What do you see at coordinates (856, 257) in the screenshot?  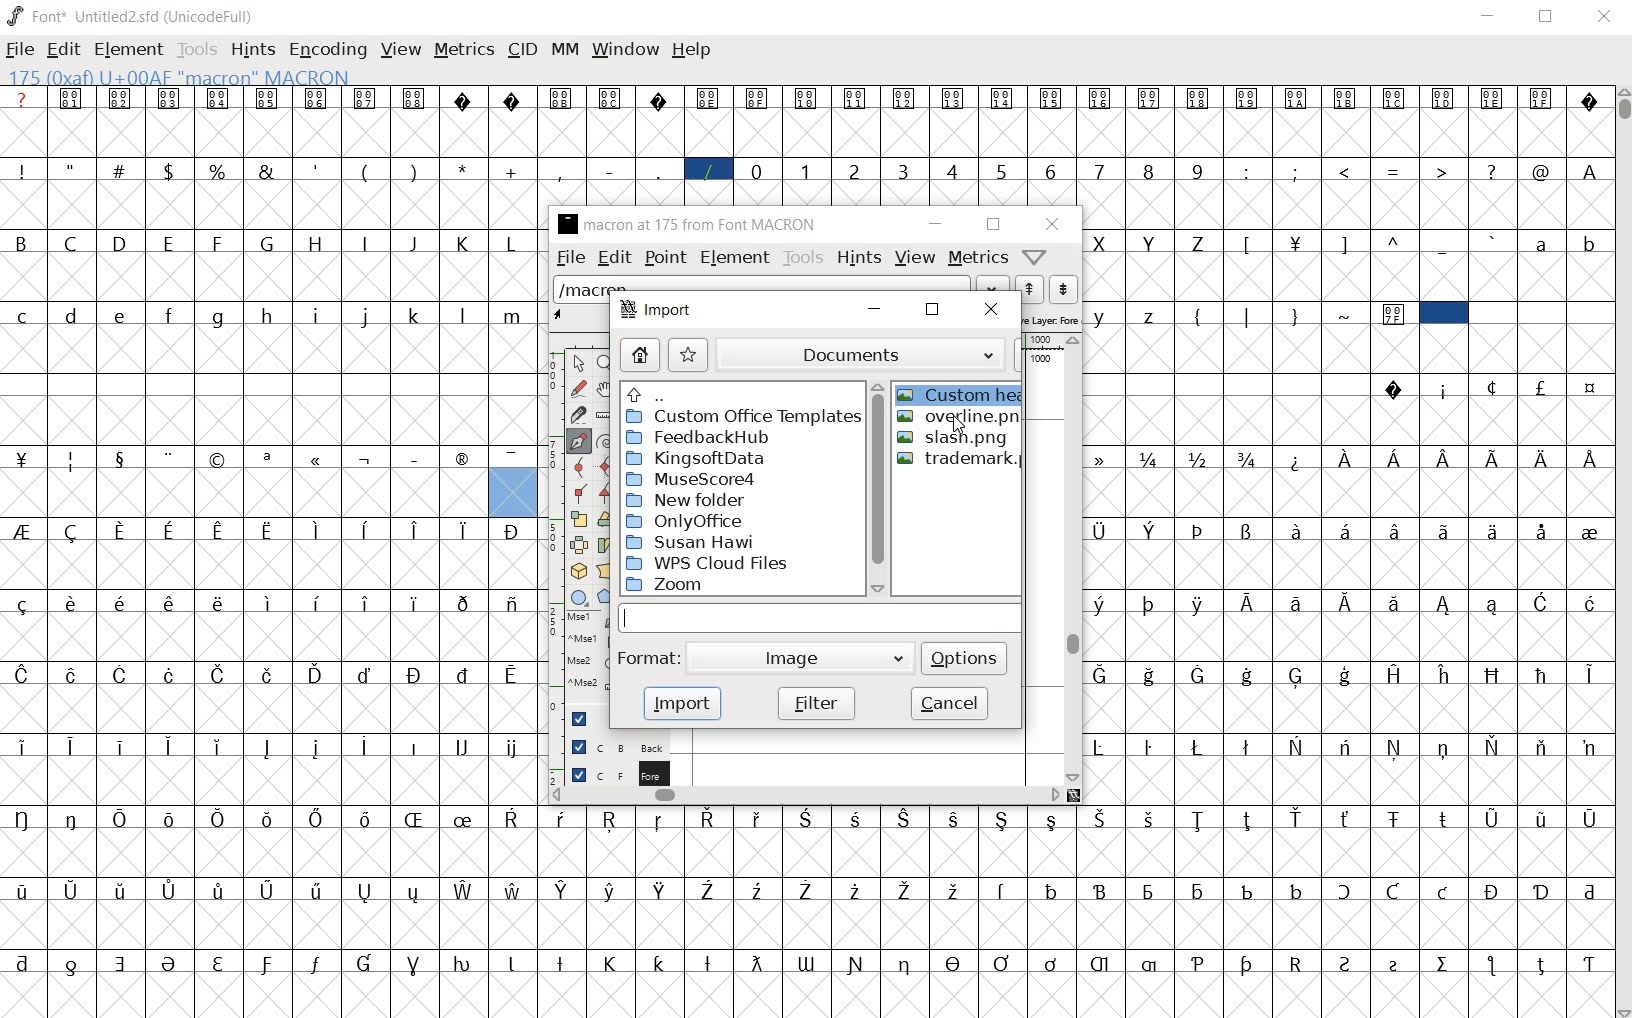 I see `hints` at bounding box center [856, 257].